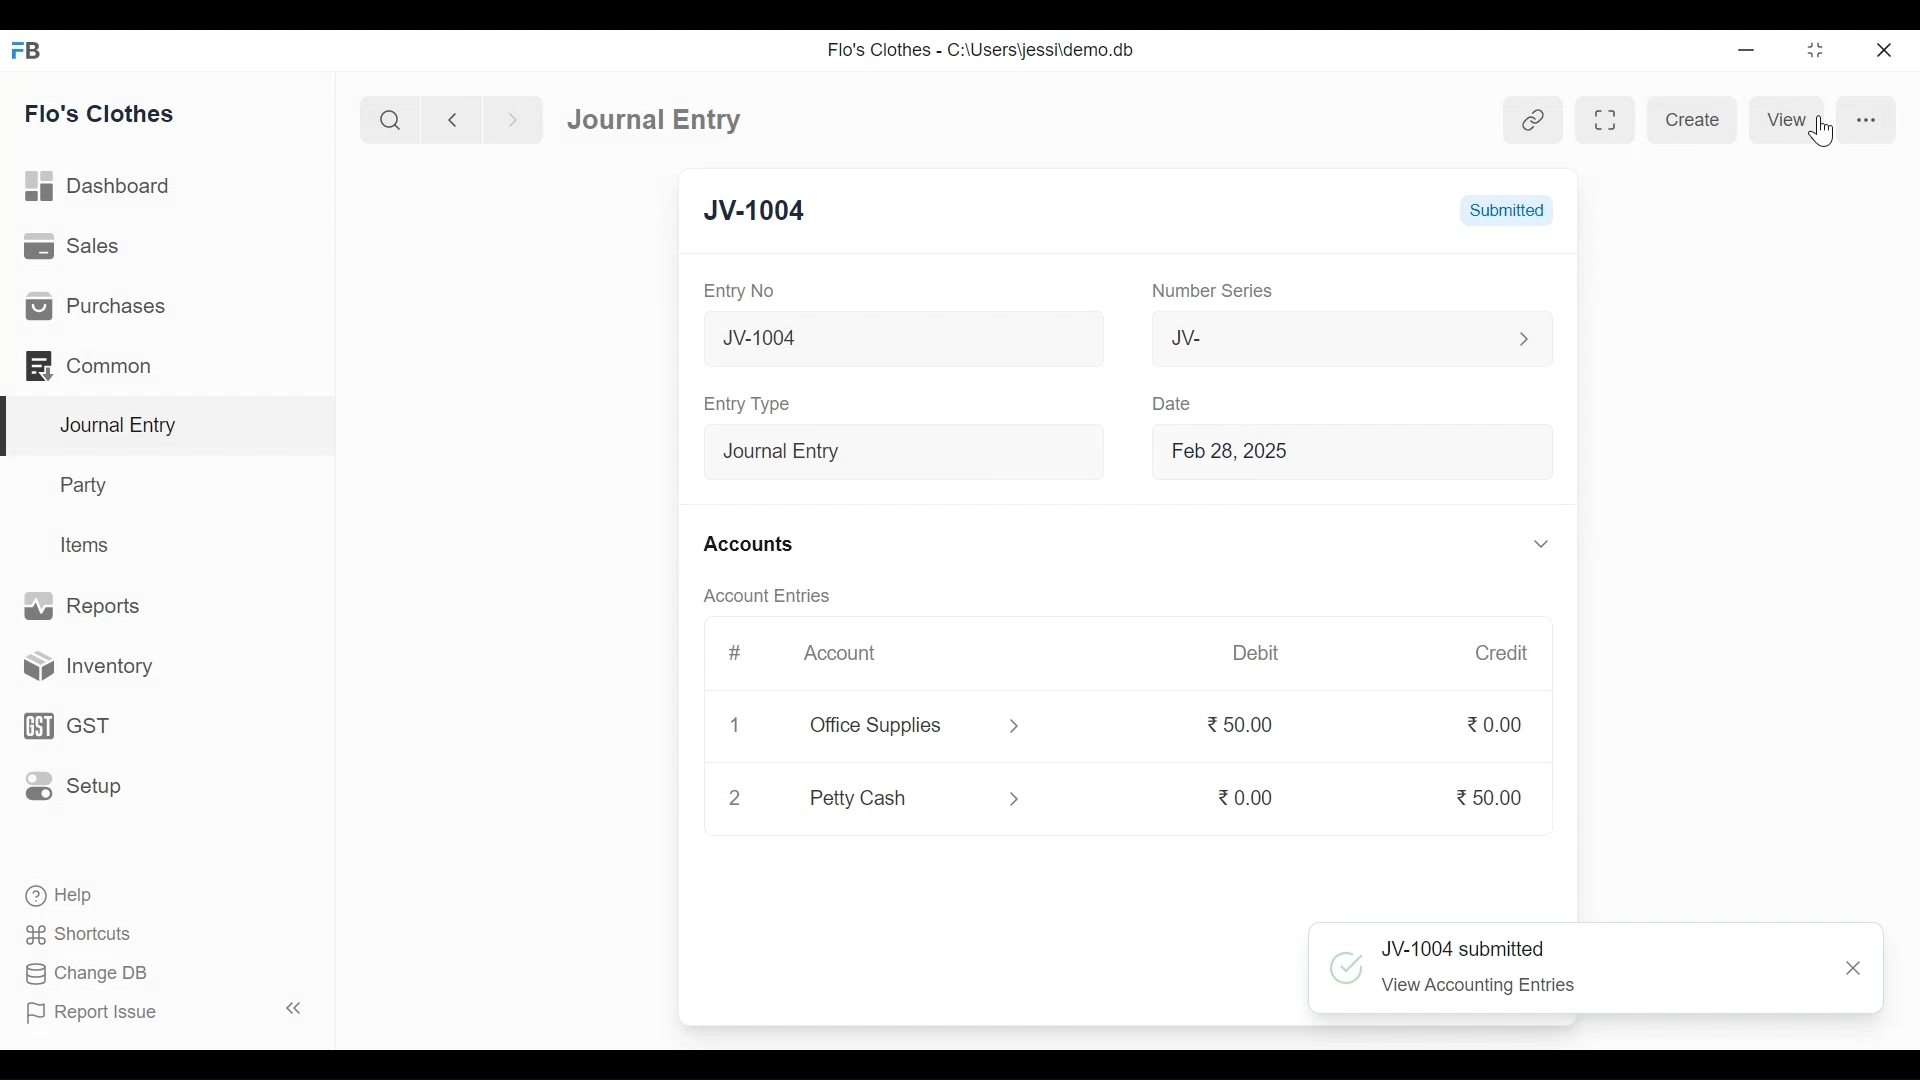 Image resolution: width=1920 pixels, height=1080 pixels. What do you see at coordinates (390, 121) in the screenshot?
I see `Search` at bounding box center [390, 121].